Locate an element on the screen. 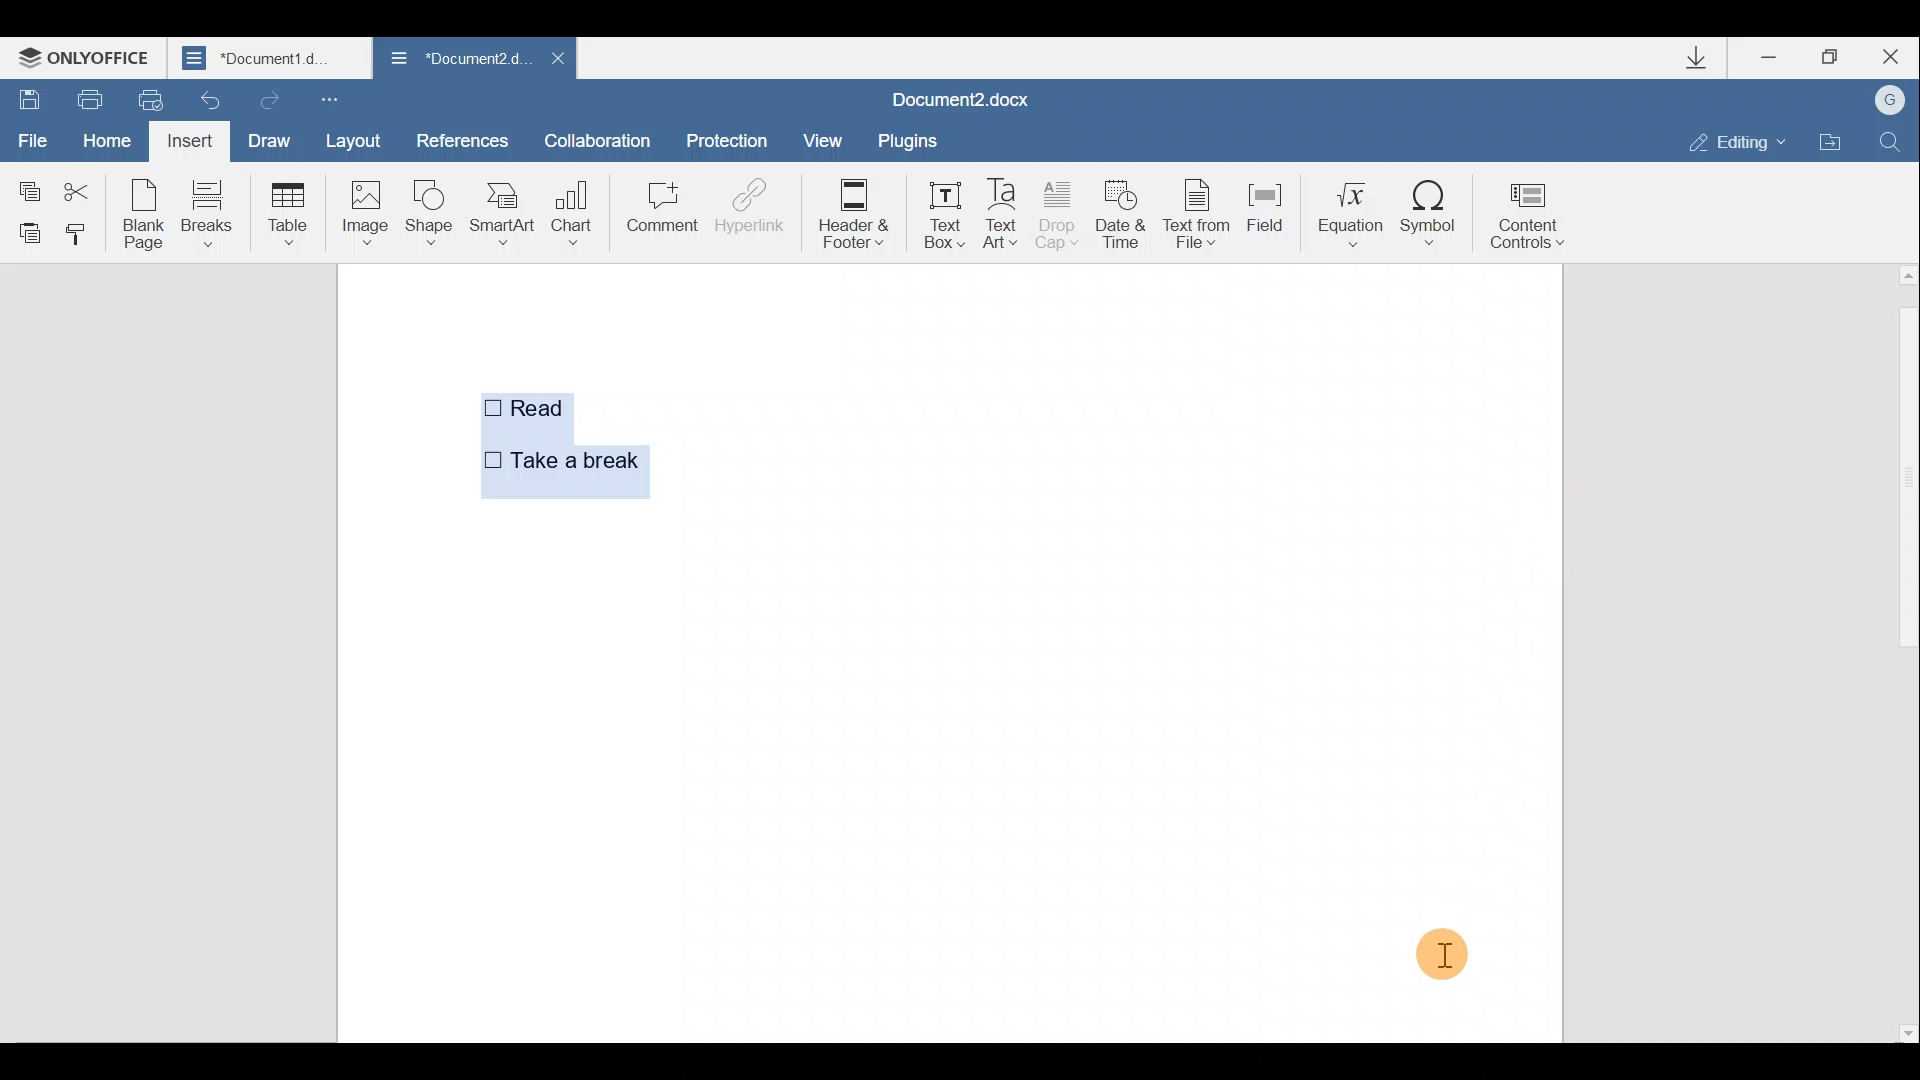  Symbol is located at coordinates (1433, 214).